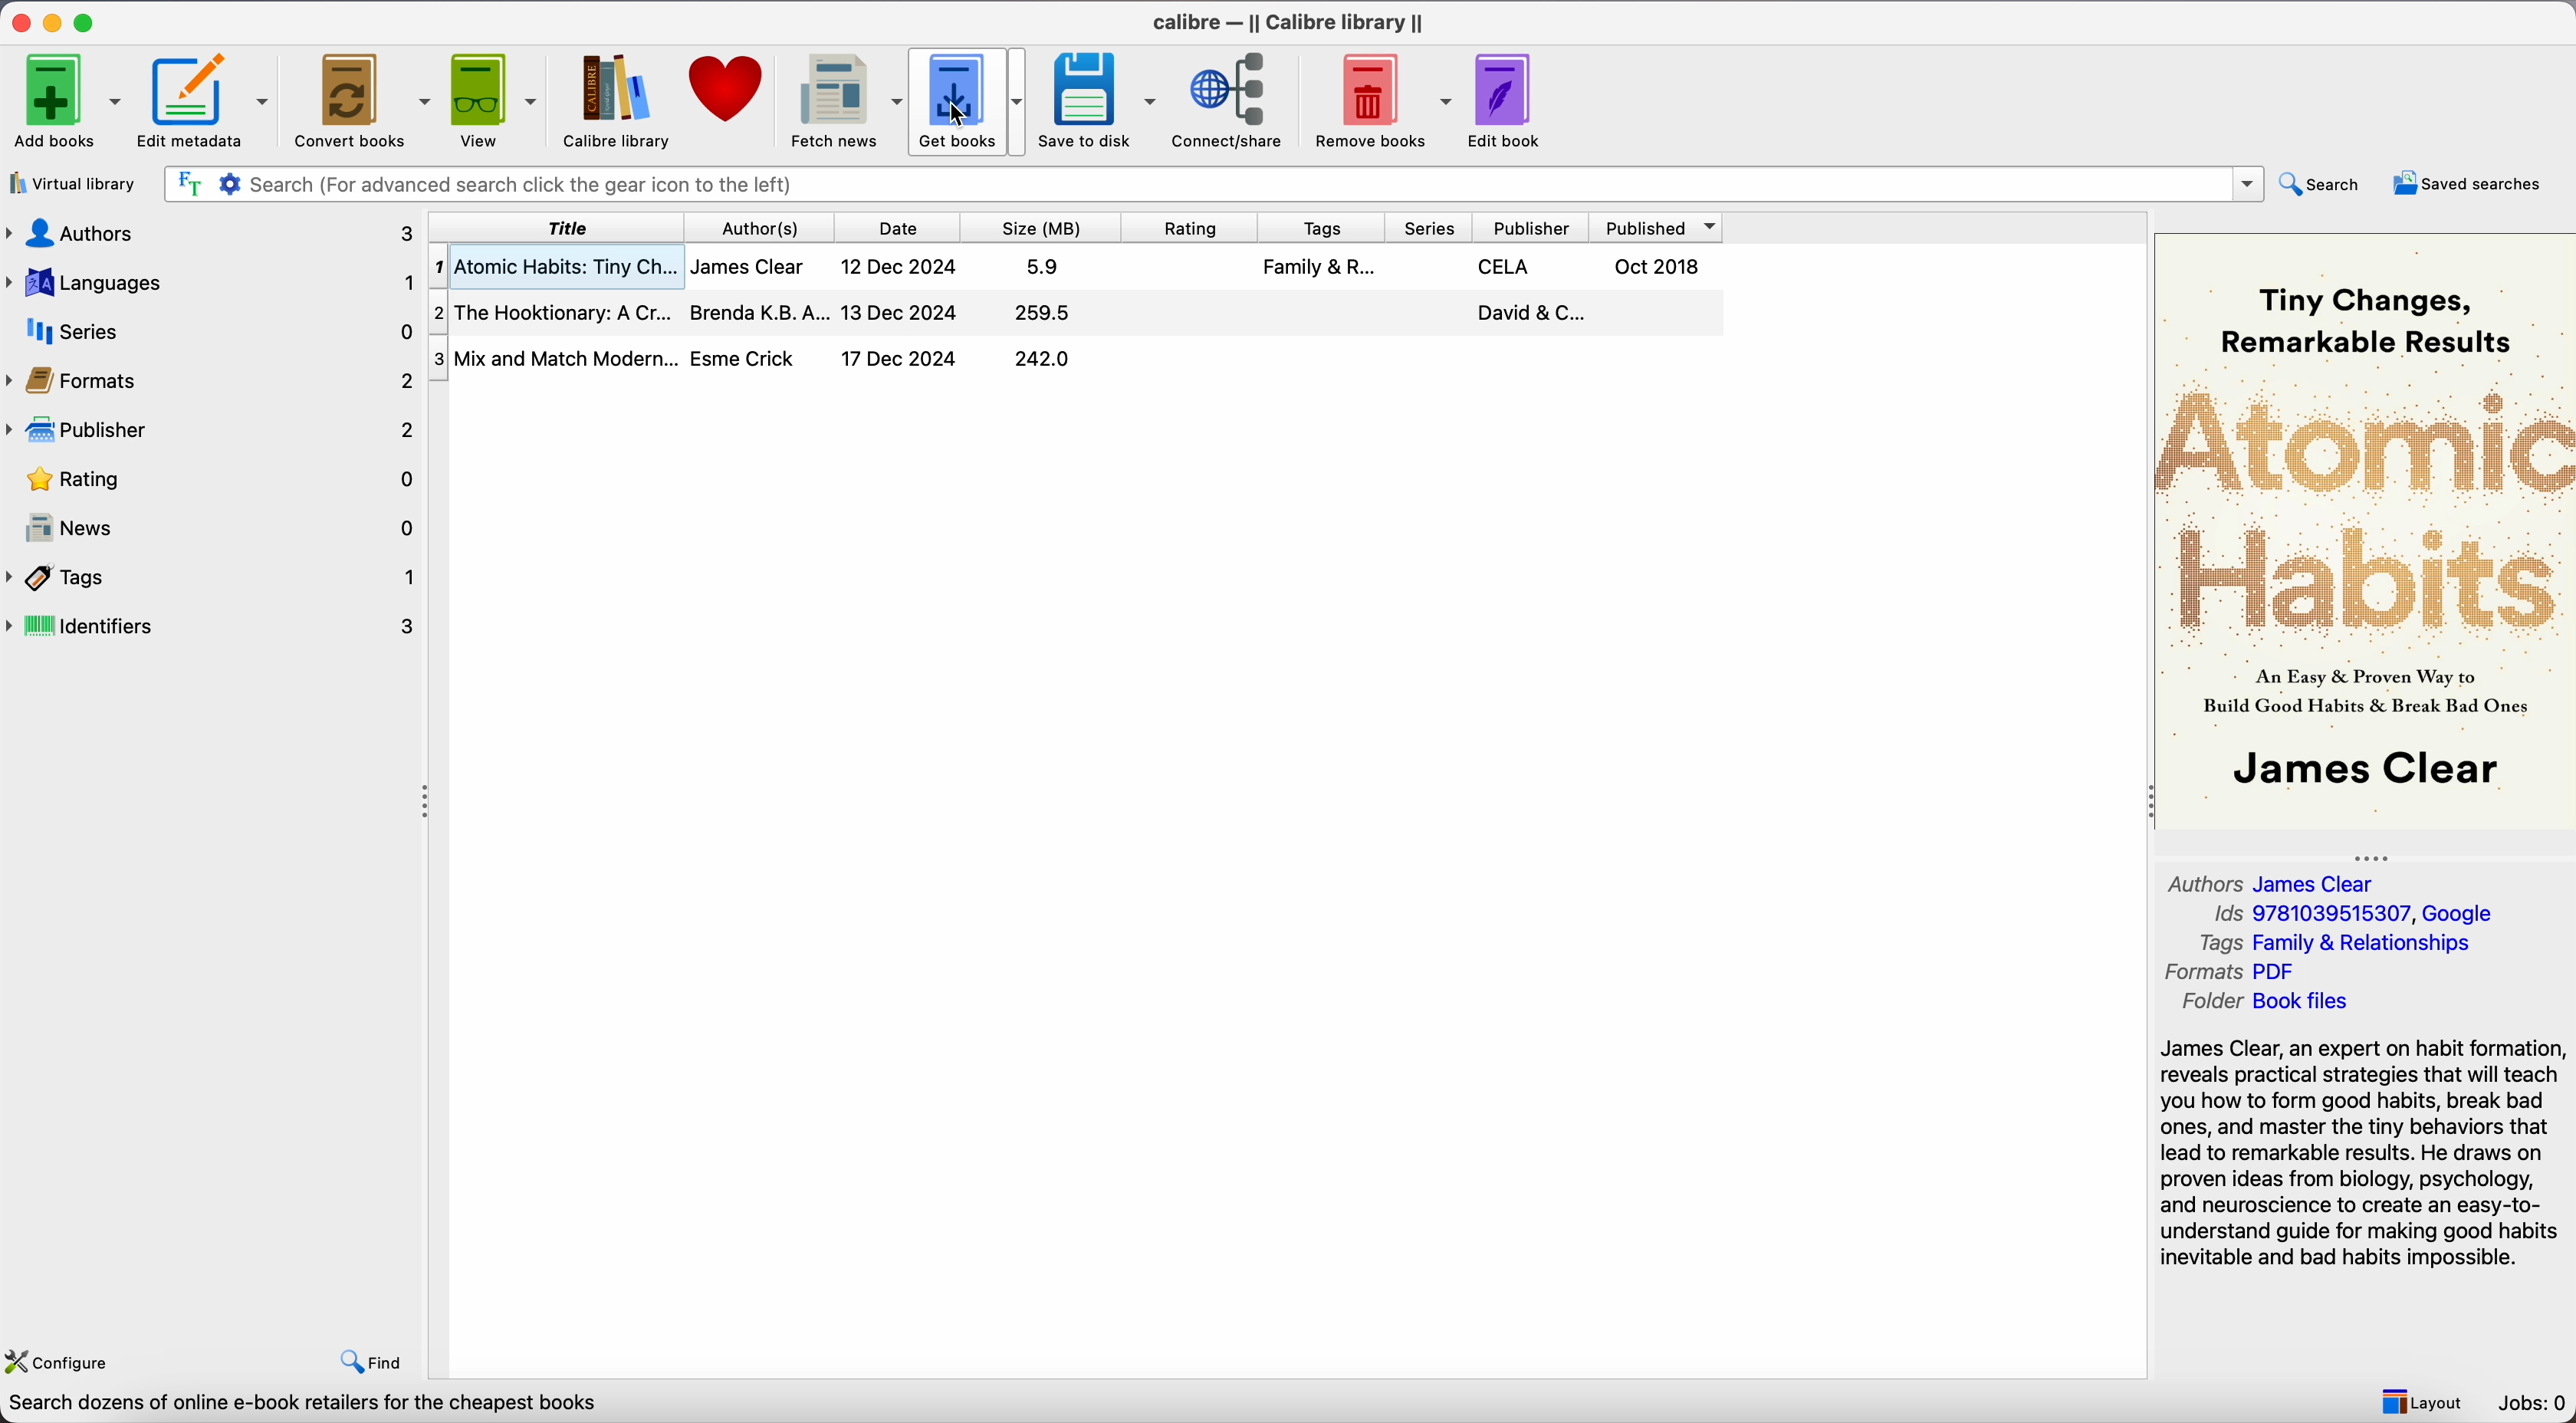  Describe the element at coordinates (560, 312) in the screenshot. I see `The Hooktionary: A Cr...` at that location.